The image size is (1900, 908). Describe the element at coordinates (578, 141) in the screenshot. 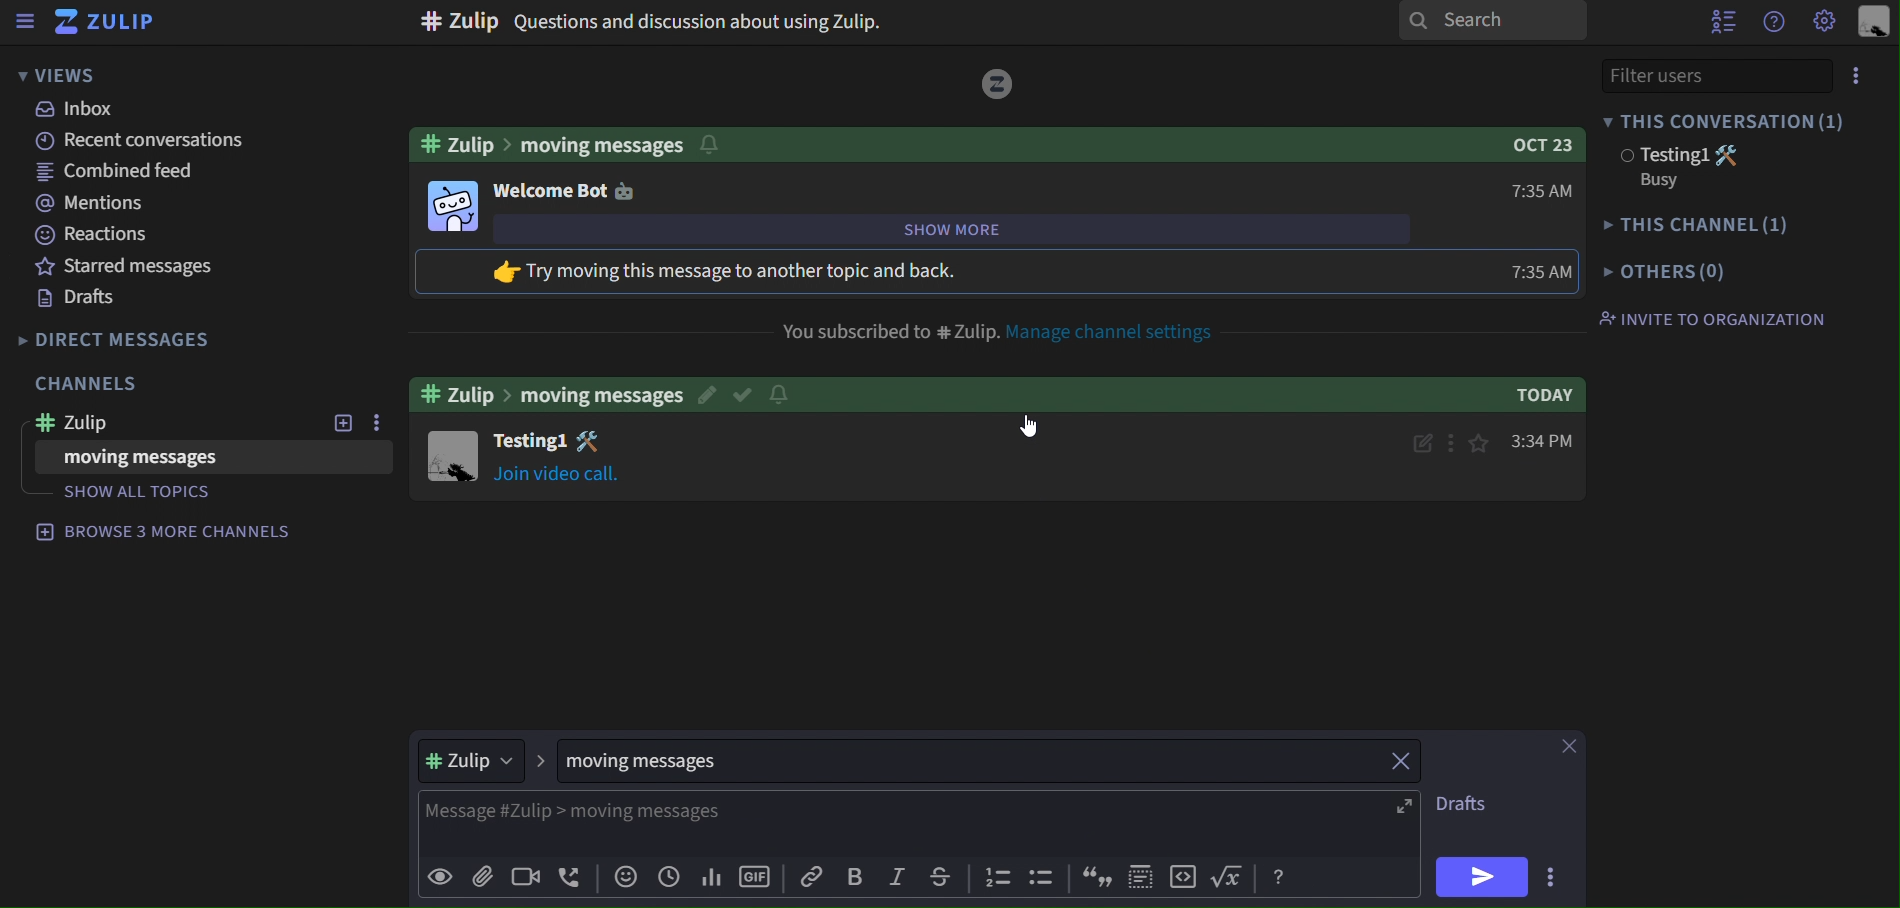

I see `# Zulip > moving messages` at that location.